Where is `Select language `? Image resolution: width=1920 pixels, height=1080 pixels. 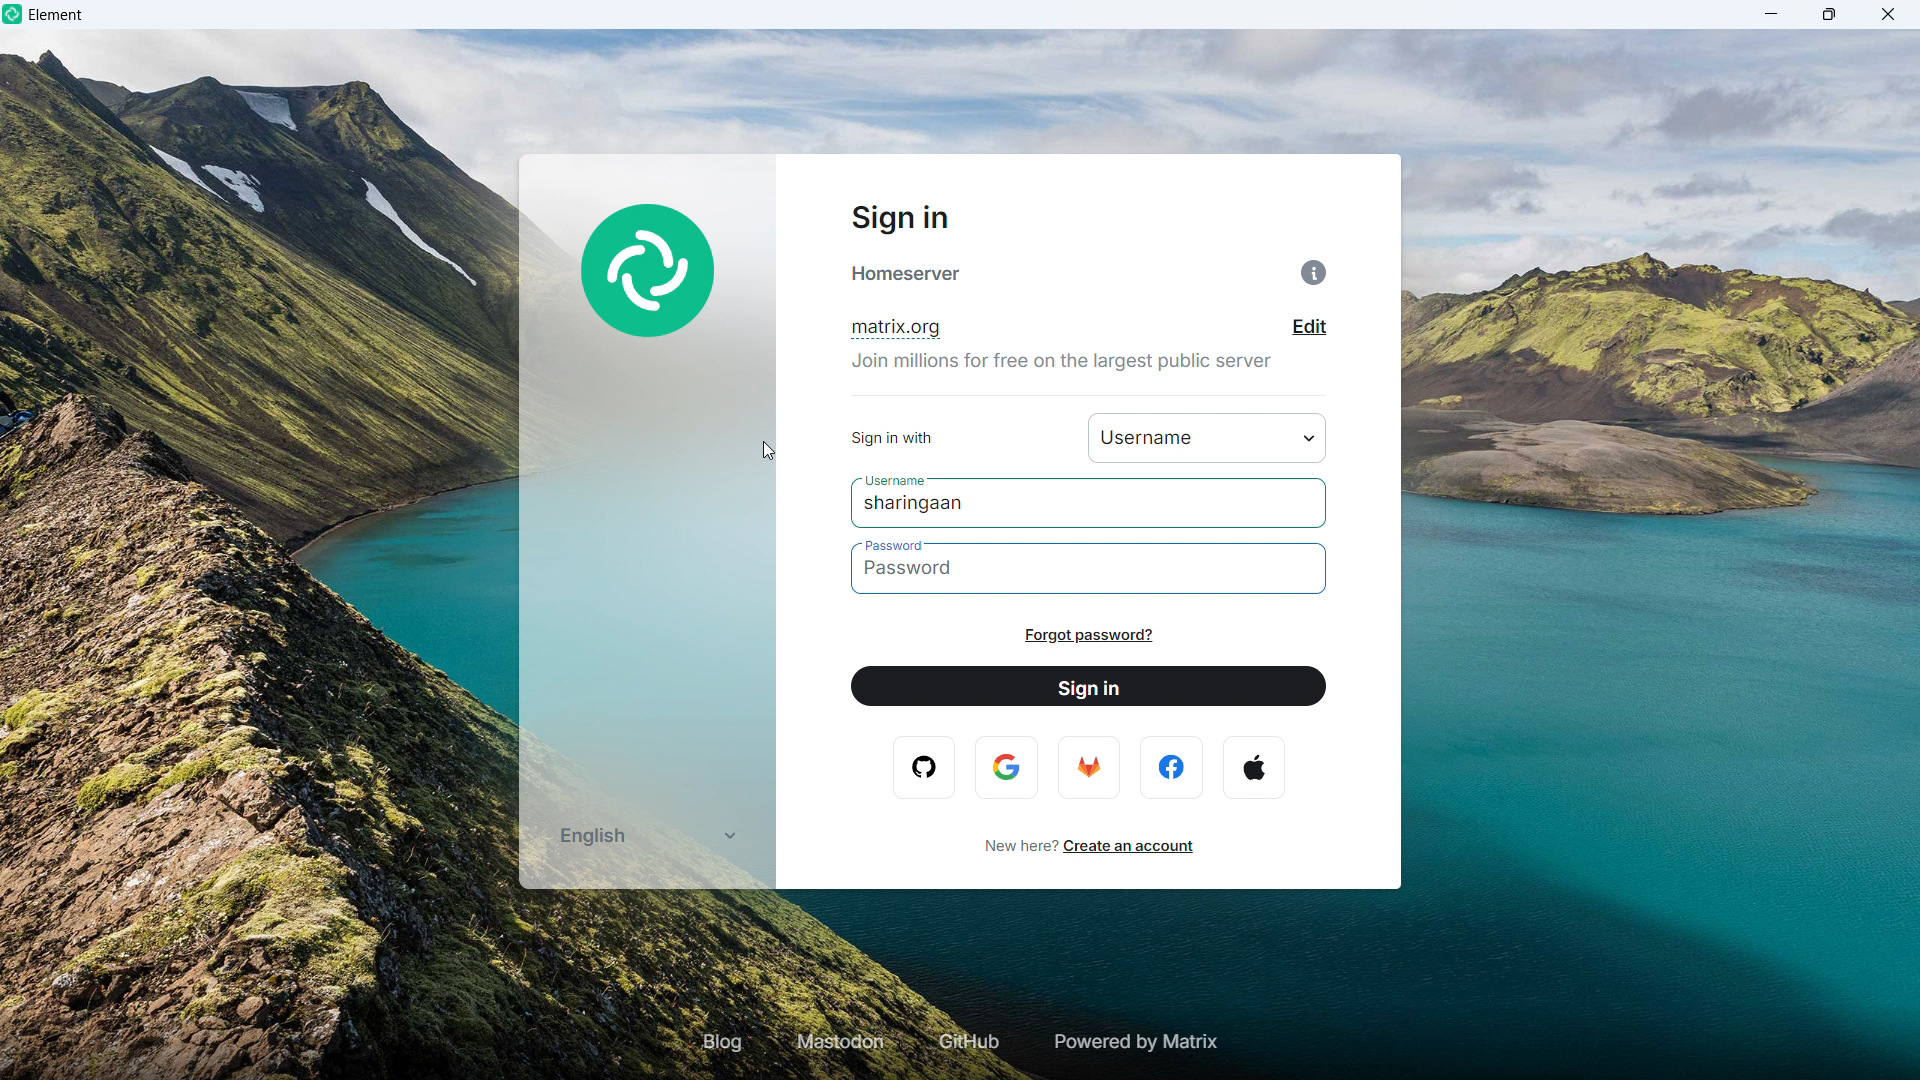
Select language  is located at coordinates (645, 835).